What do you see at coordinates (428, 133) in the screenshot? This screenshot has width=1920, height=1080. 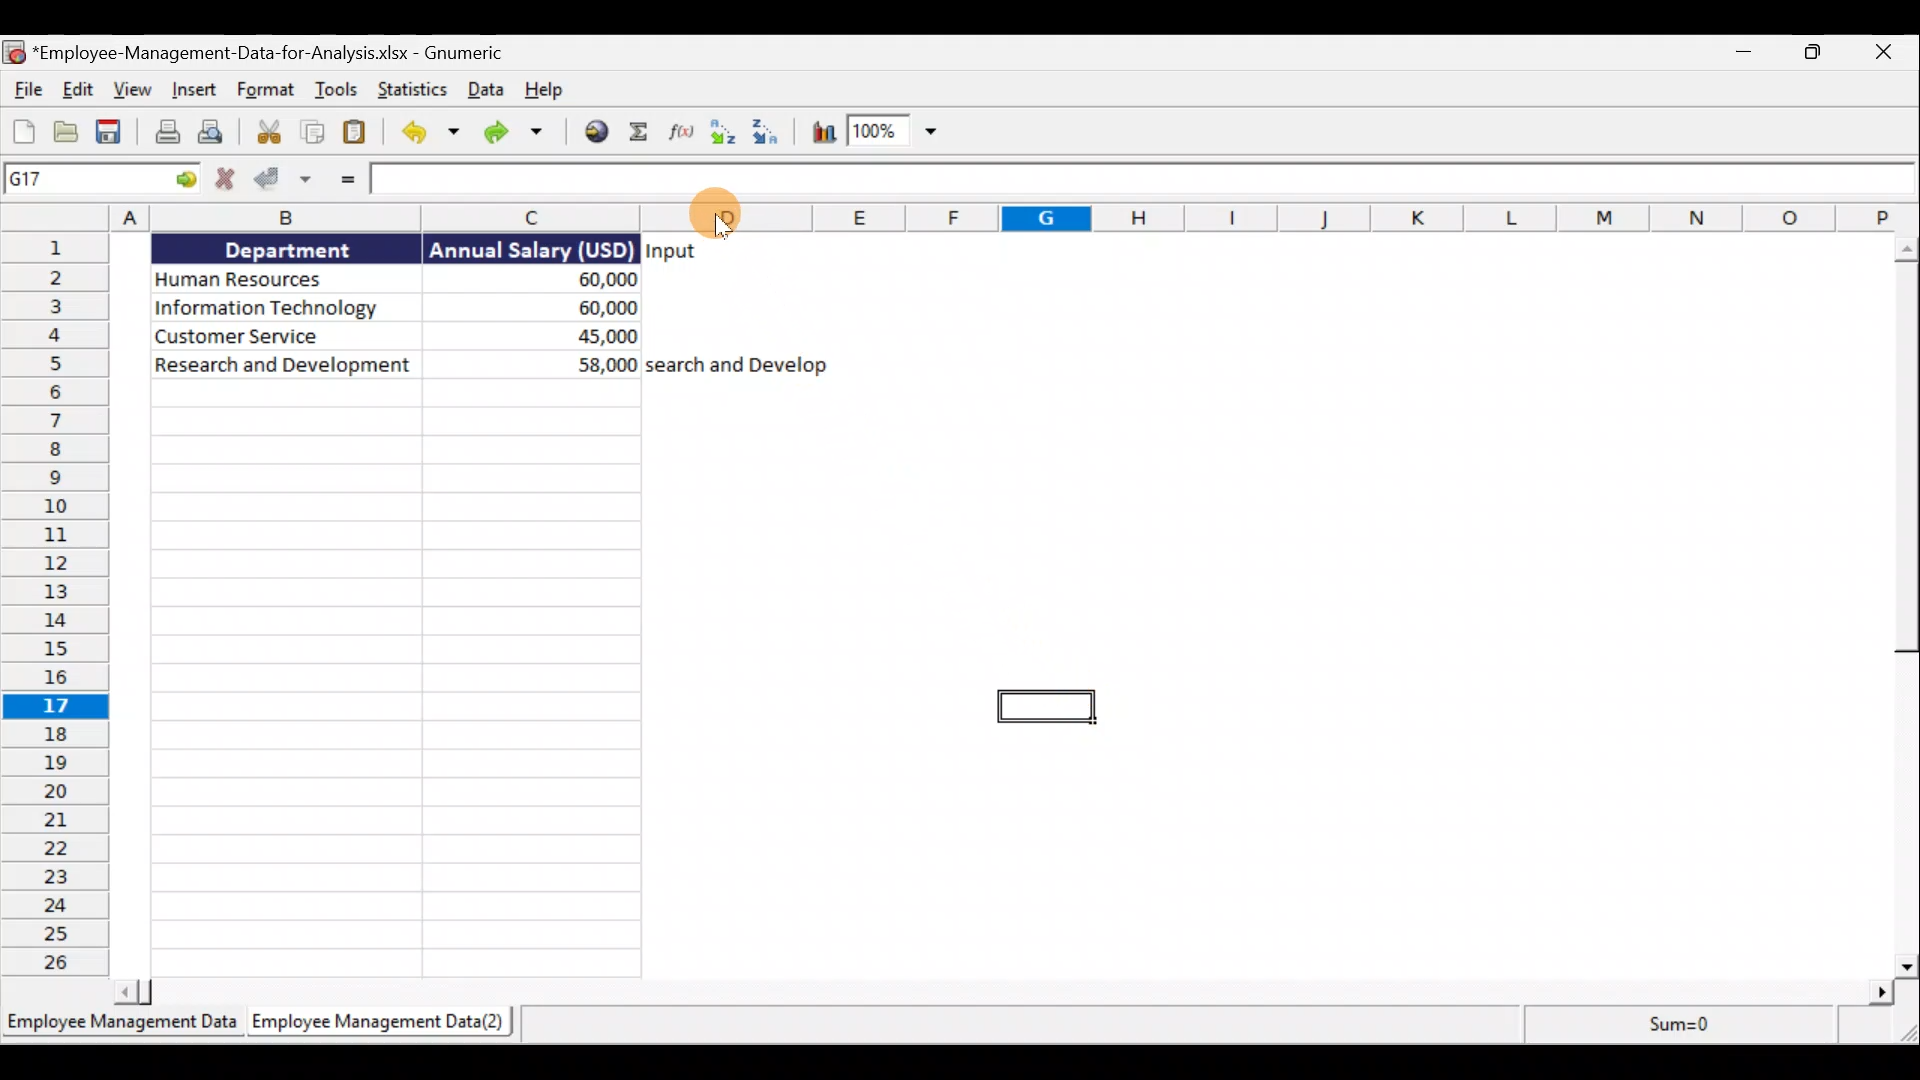 I see `Undo last action` at bounding box center [428, 133].